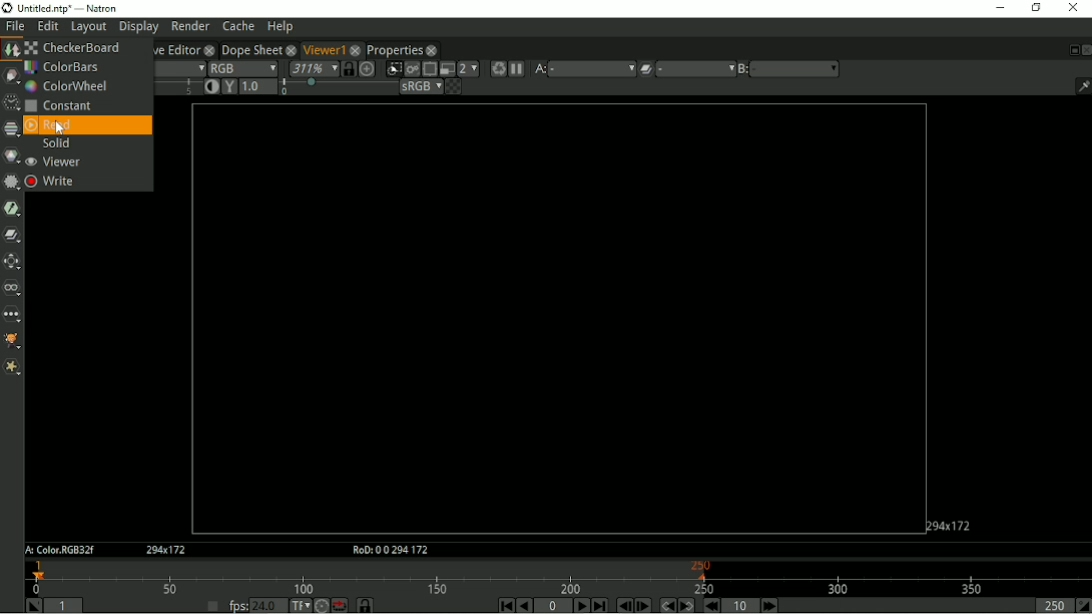  Describe the element at coordinates (60, 126) in the screenshot. I see `cursor` at that location.